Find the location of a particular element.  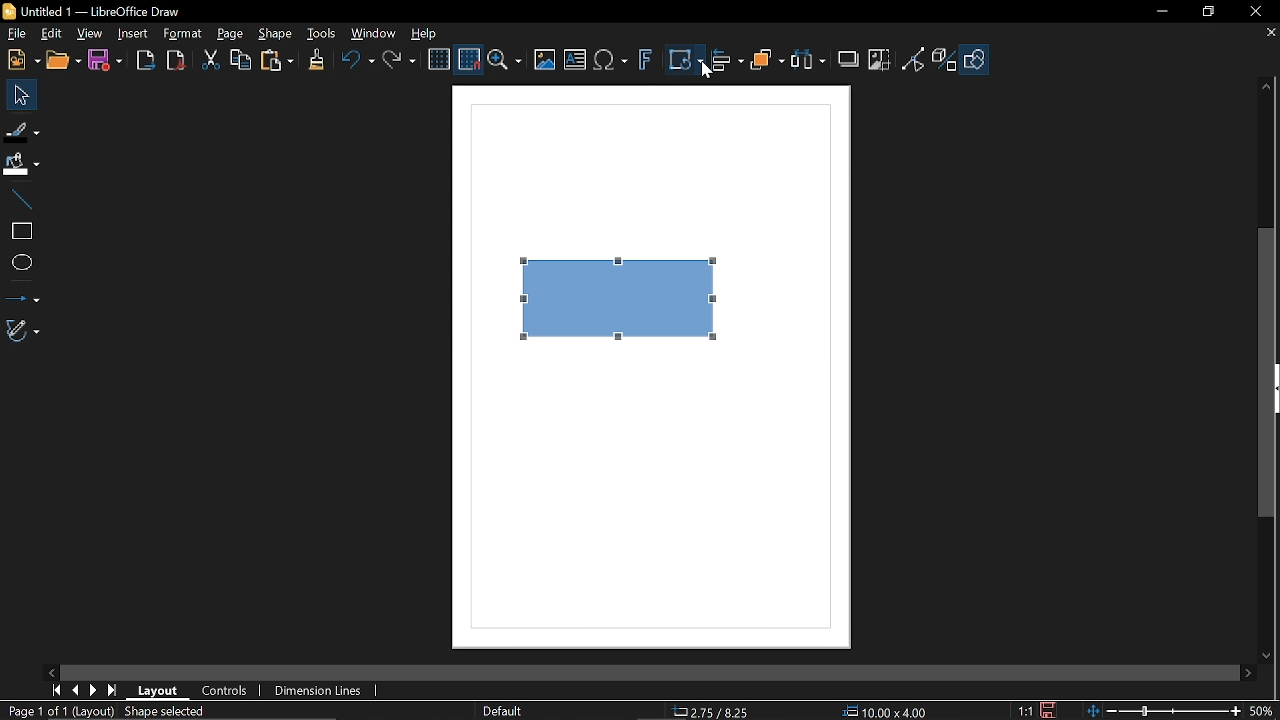

Lines and arrows is located at coordinates (21, 296).